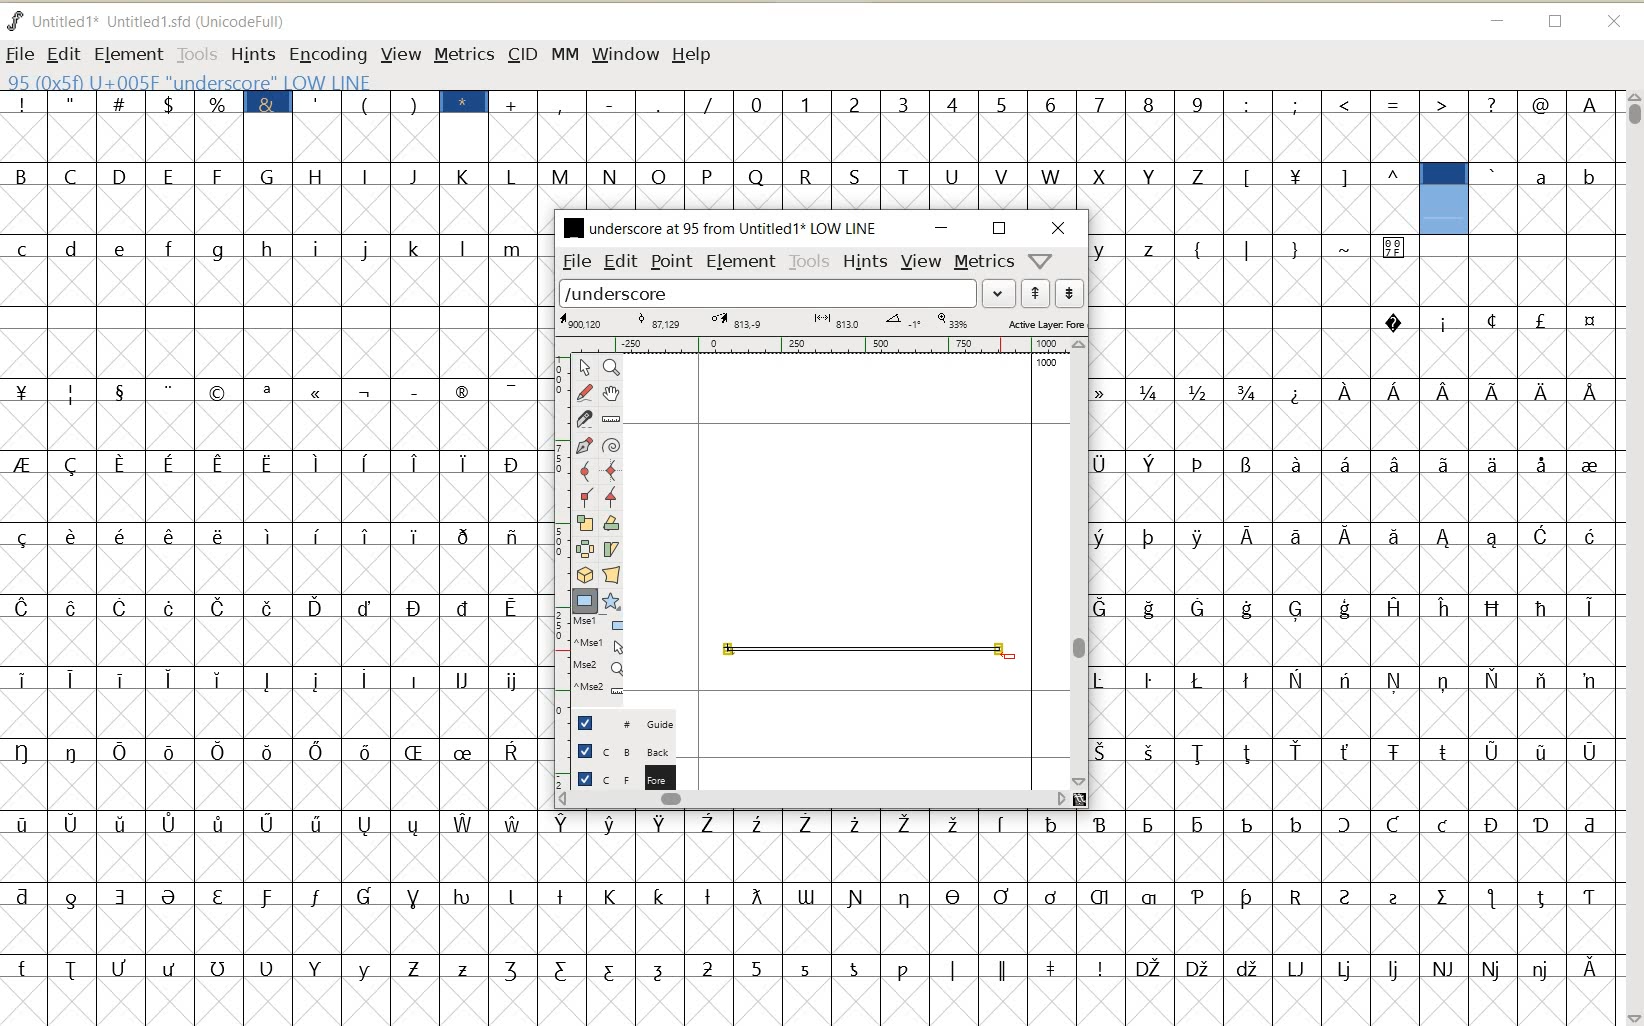  What do you see at coordinates (612, 523) in the screenshot?
I see `Rotate the selection` at bounding box center [612, 523].